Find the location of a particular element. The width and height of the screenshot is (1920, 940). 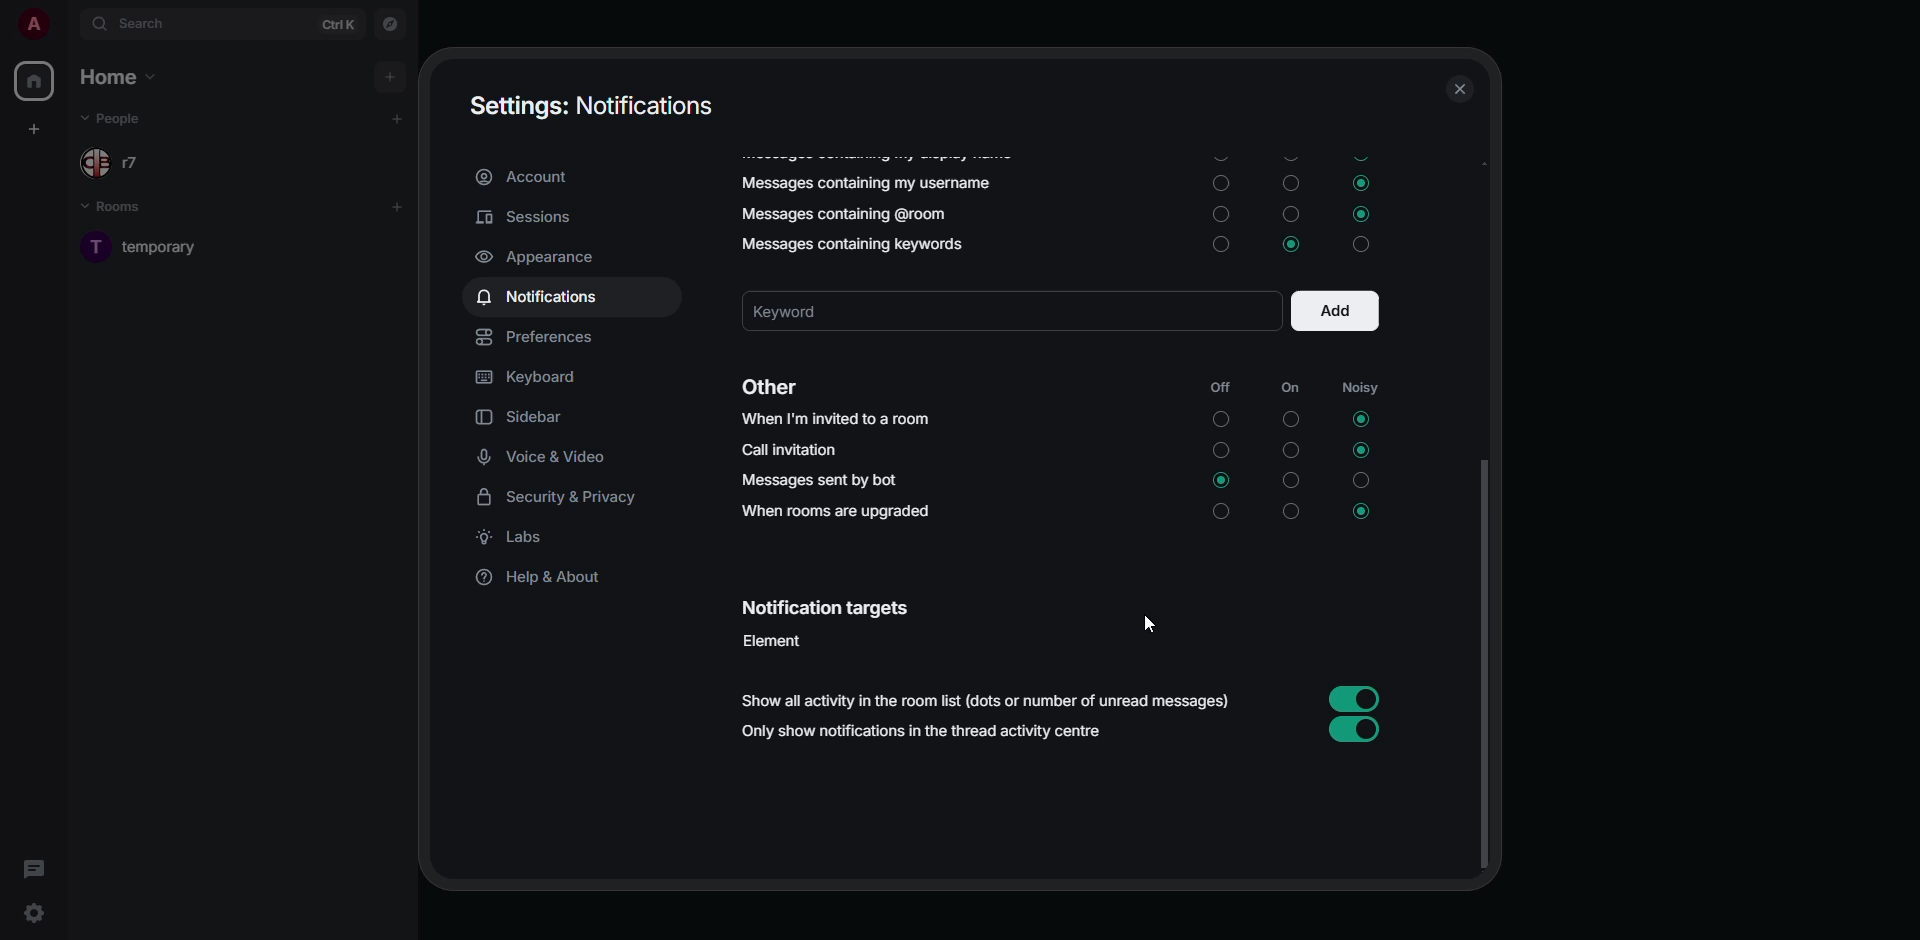

enabled is located at coordinates (1357, 697).